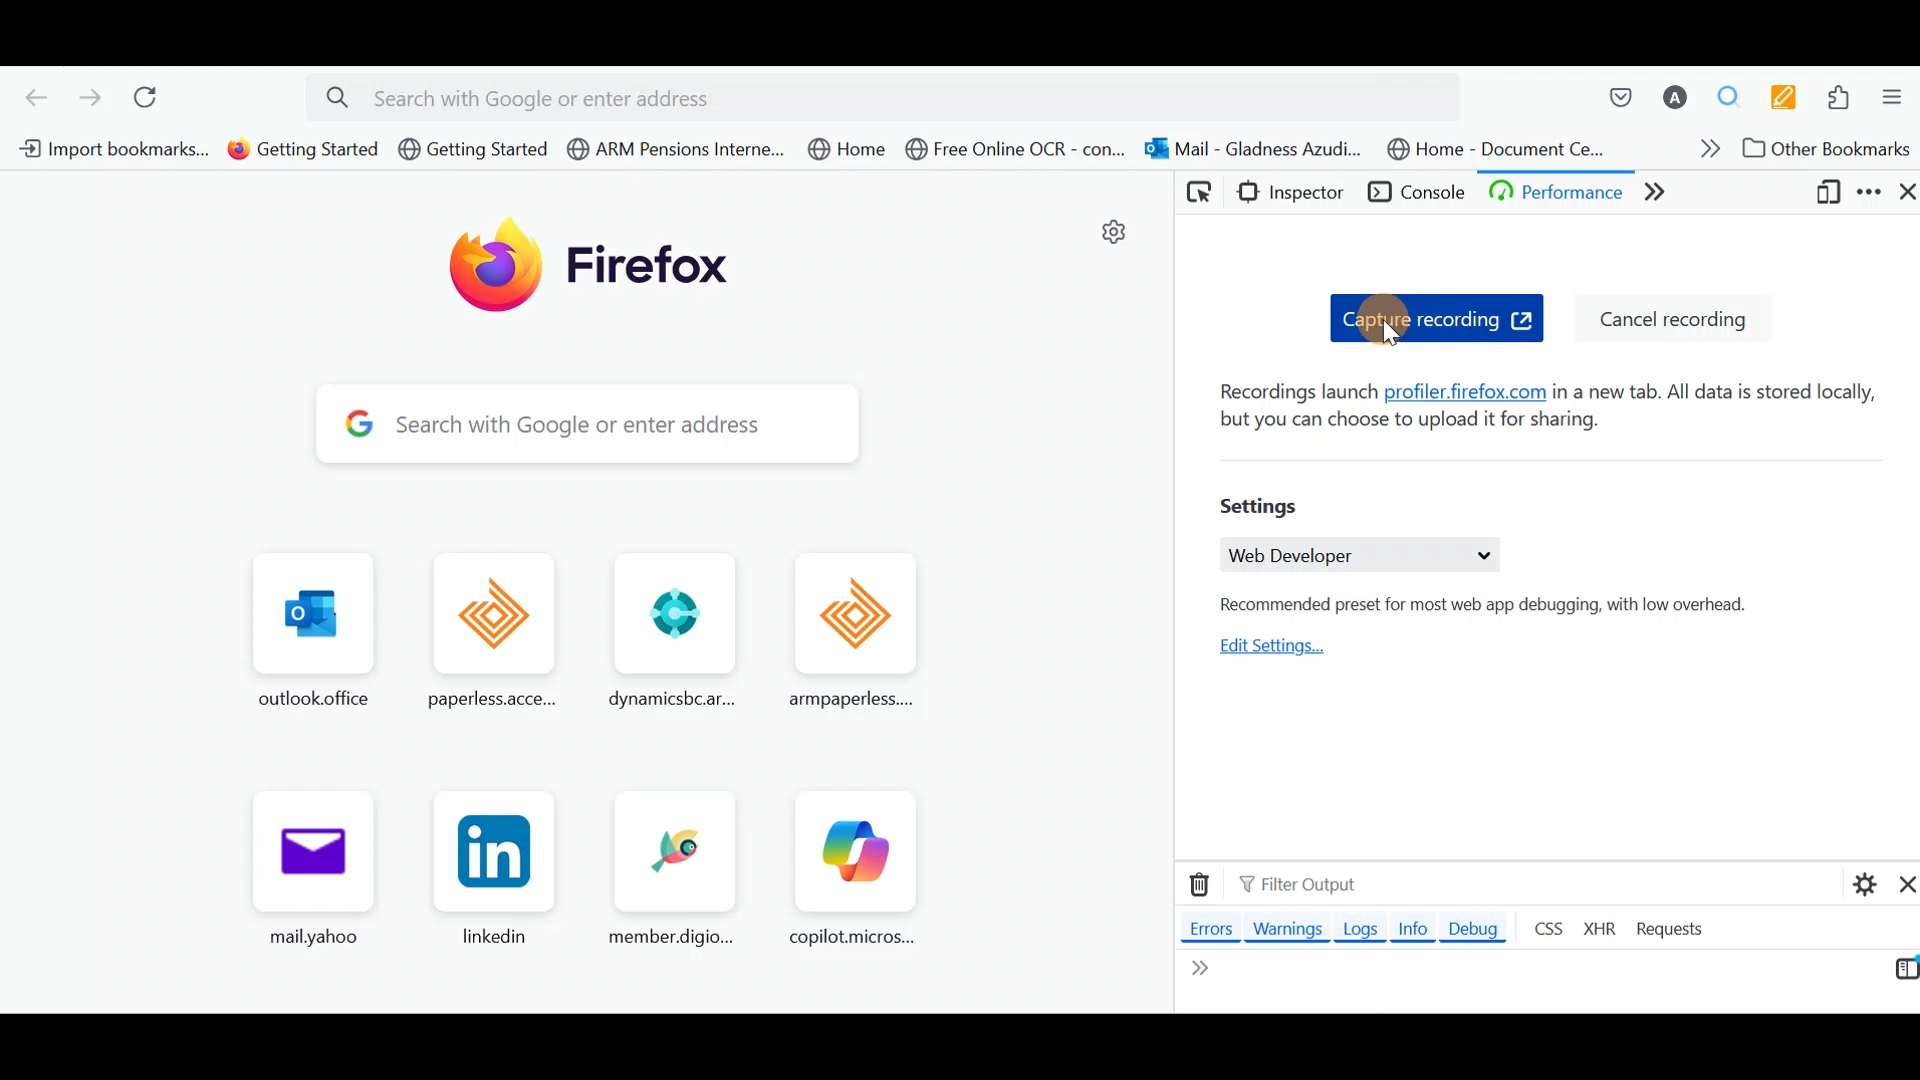 This screenshot has width=1920, height=1080. I want to click on Close split console , so click(1901, 883).